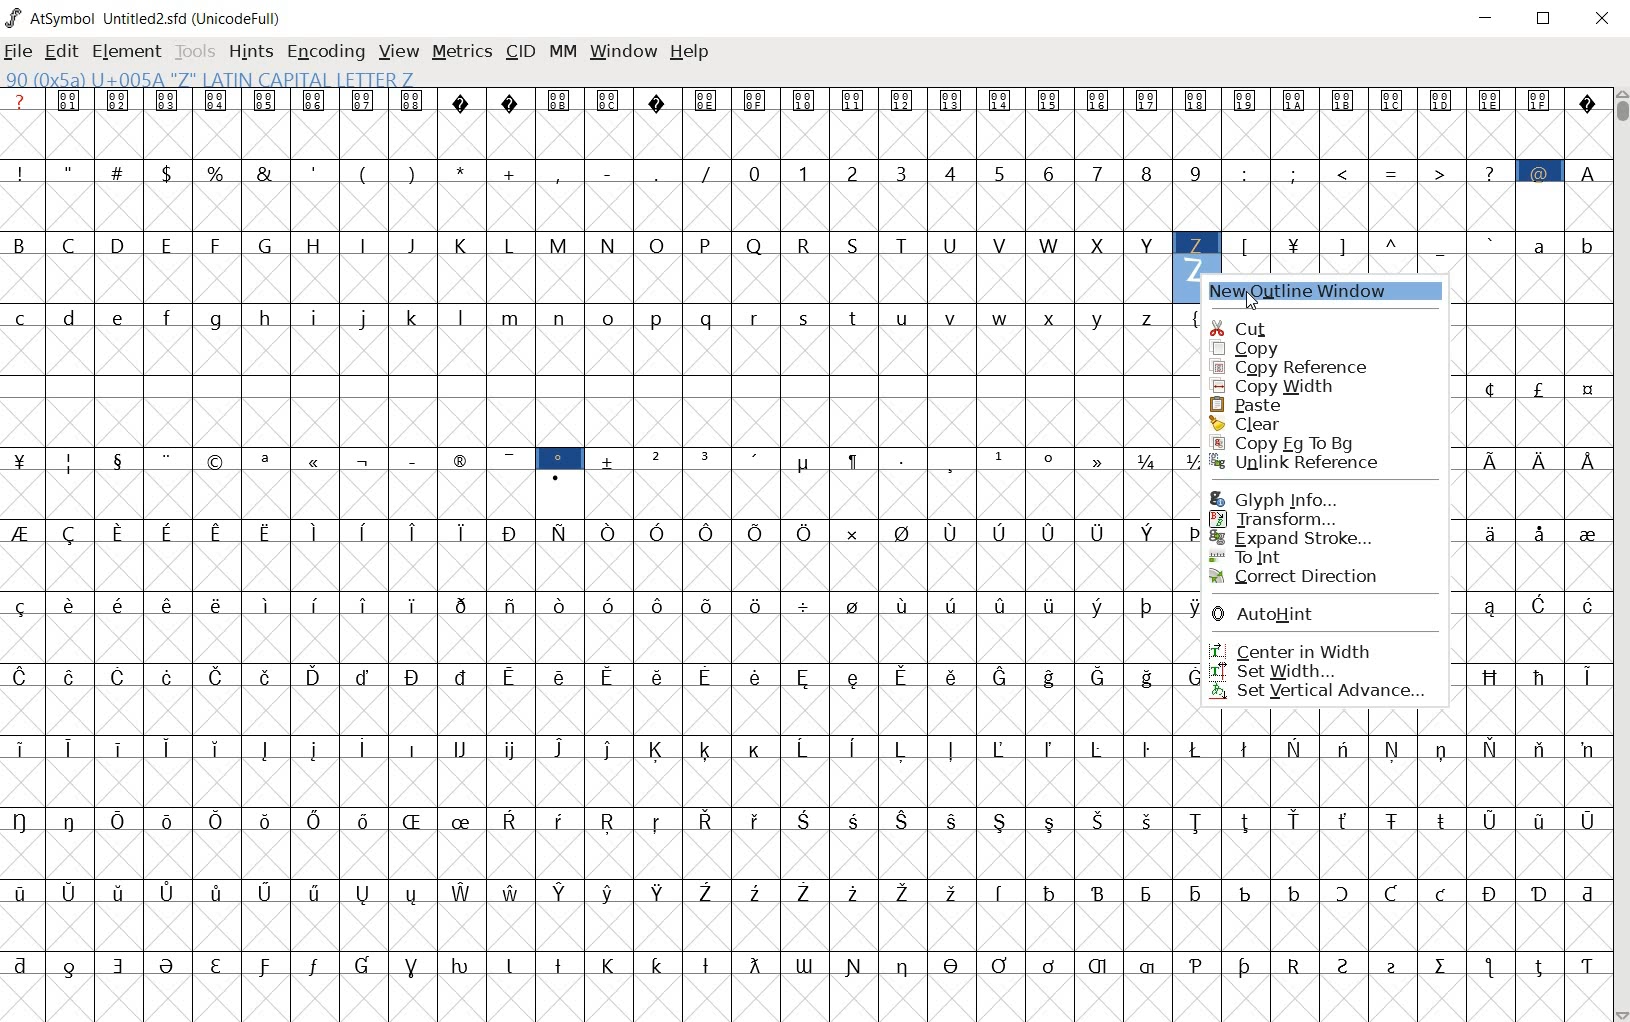 This screenshot has width=1630, height=1022. What do you see at coordinates (1603, 17) in the screenshot?
I see `close` at bounding box center [1603, 17].